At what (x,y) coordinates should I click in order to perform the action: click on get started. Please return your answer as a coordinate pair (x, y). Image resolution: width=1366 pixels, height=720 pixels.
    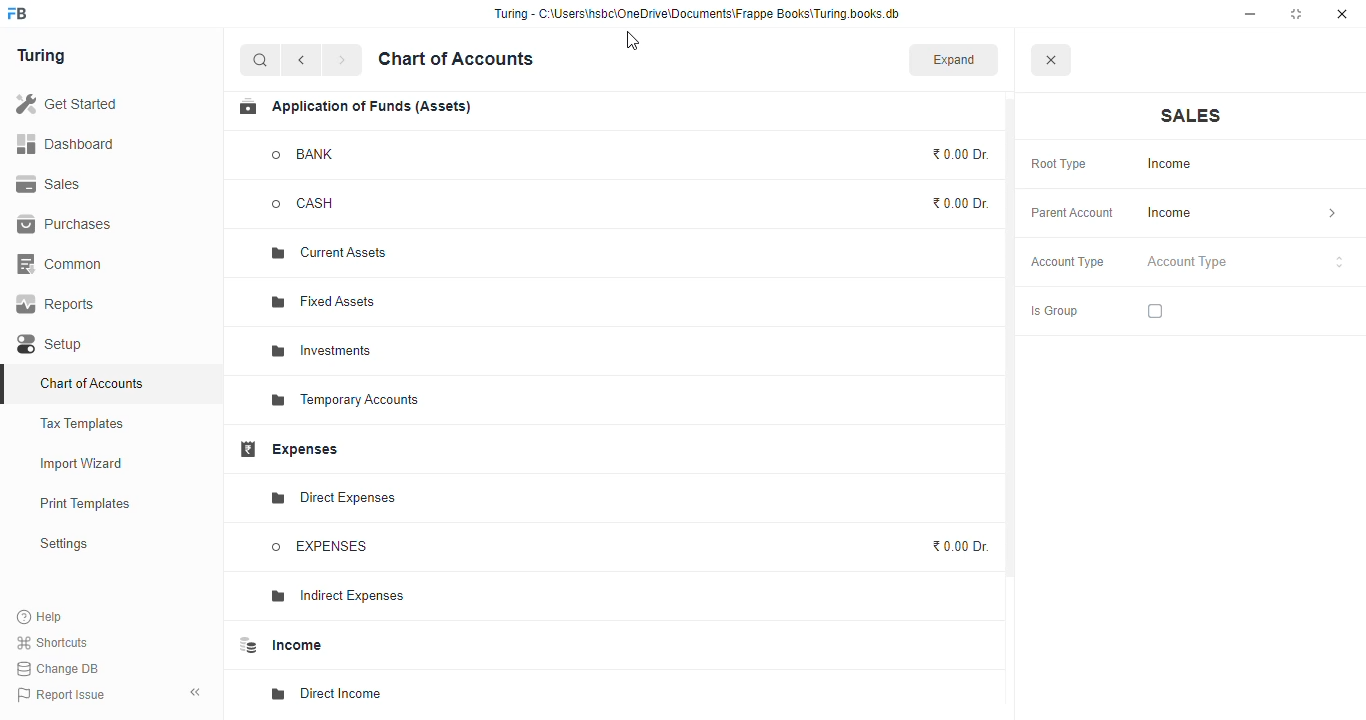
    Looking at the image, I should click on (66, 103).